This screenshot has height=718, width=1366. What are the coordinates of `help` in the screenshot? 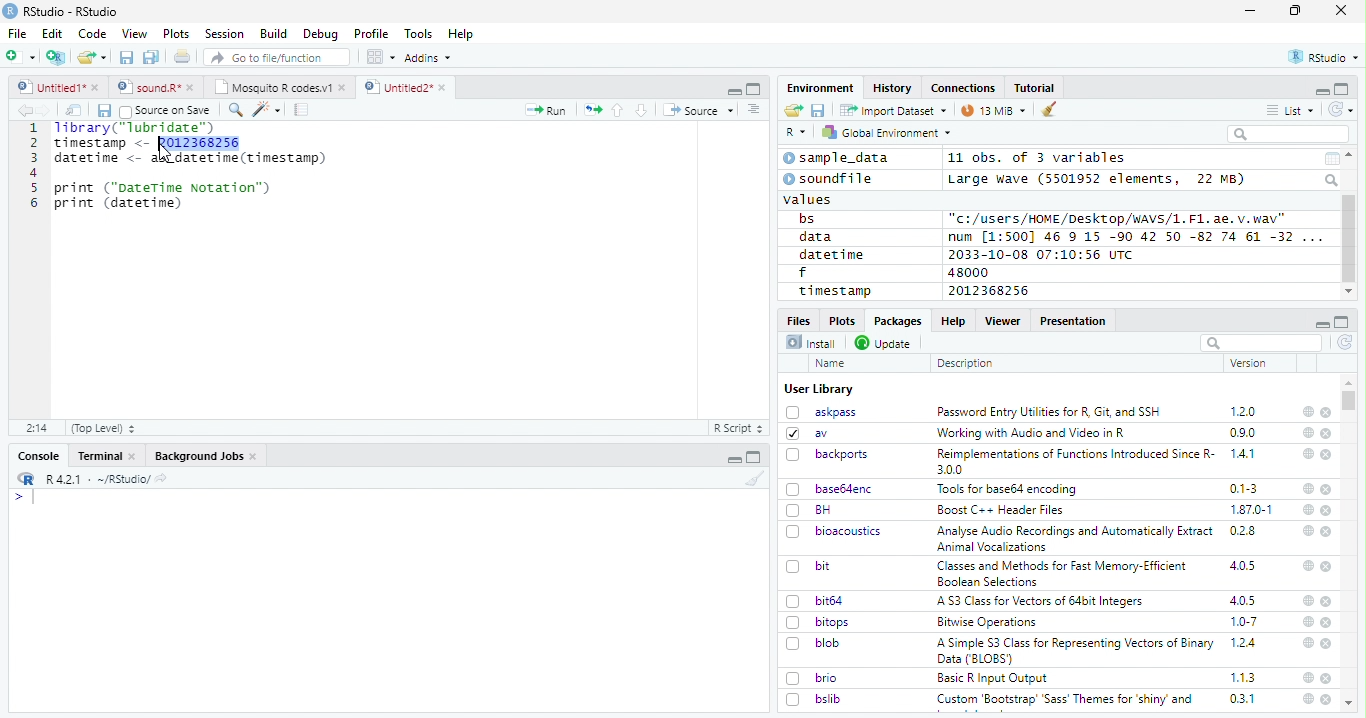 It's located at (1308, 432).